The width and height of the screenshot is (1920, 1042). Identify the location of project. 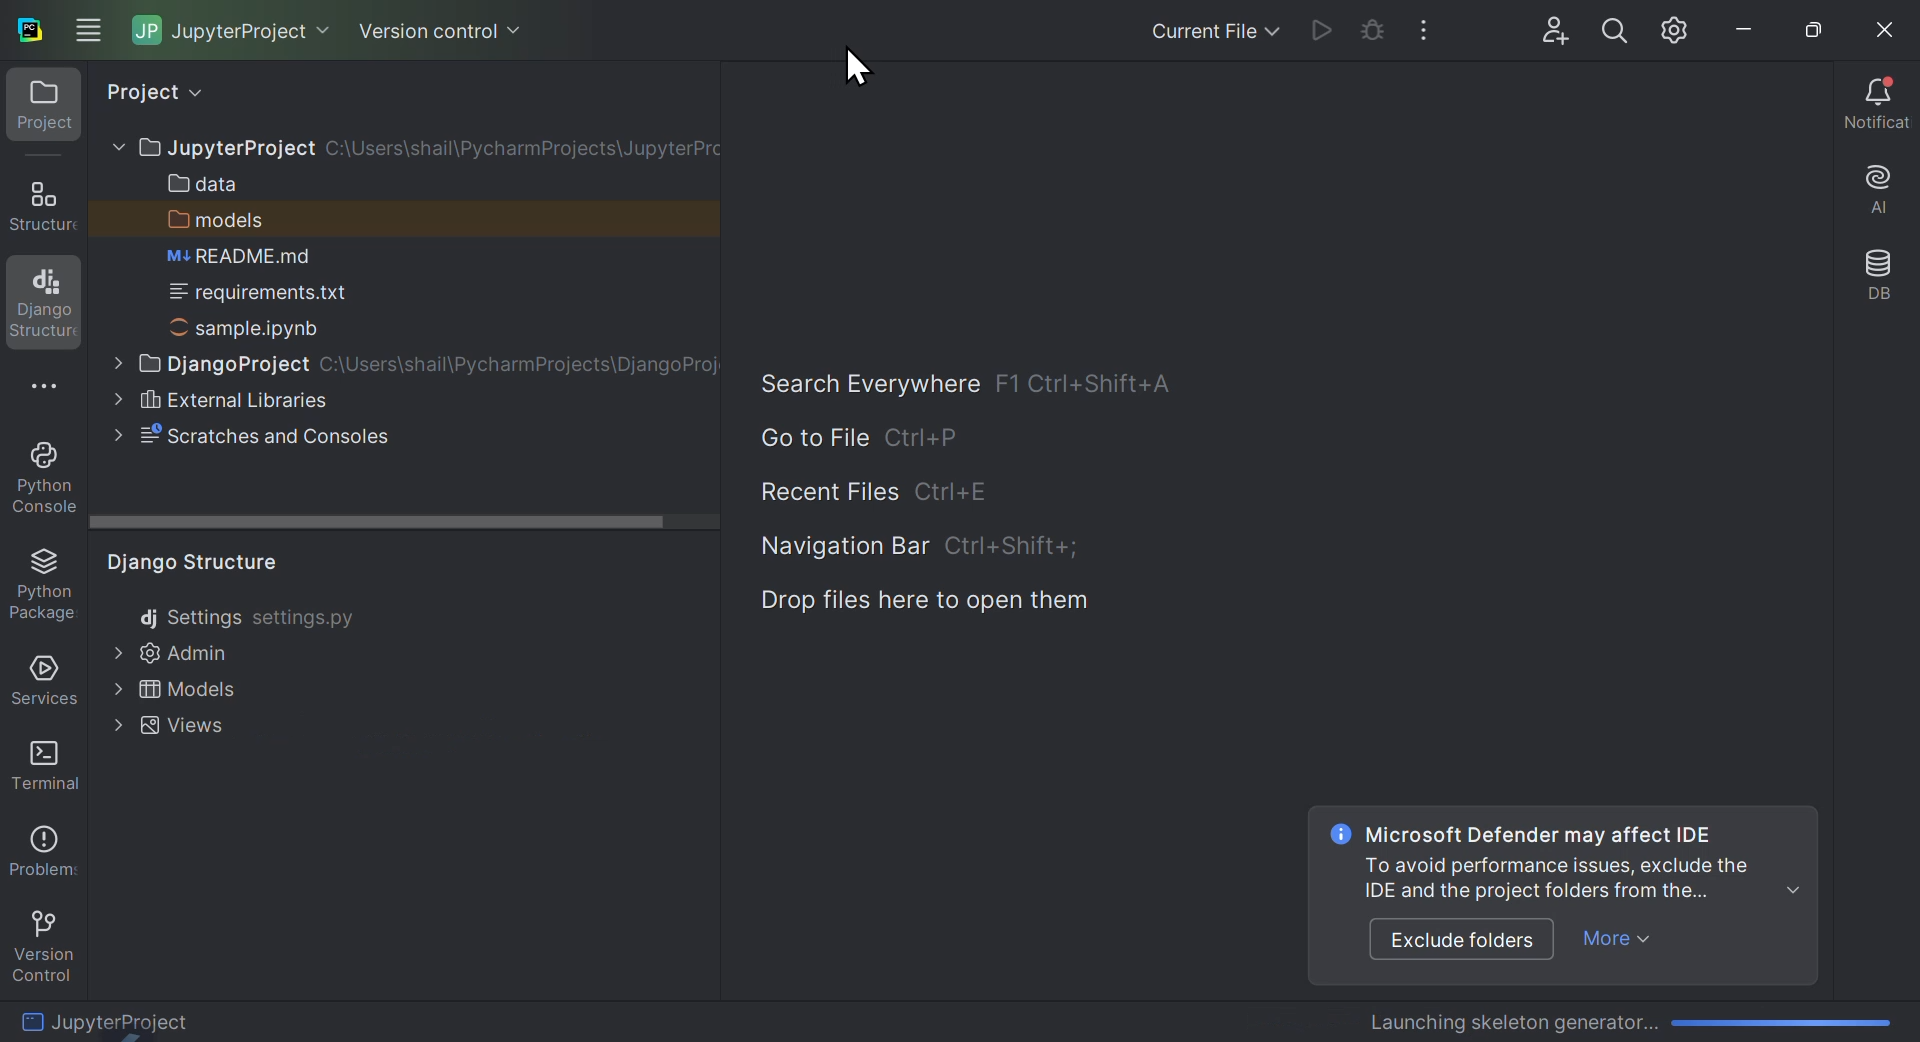
(197, 95).